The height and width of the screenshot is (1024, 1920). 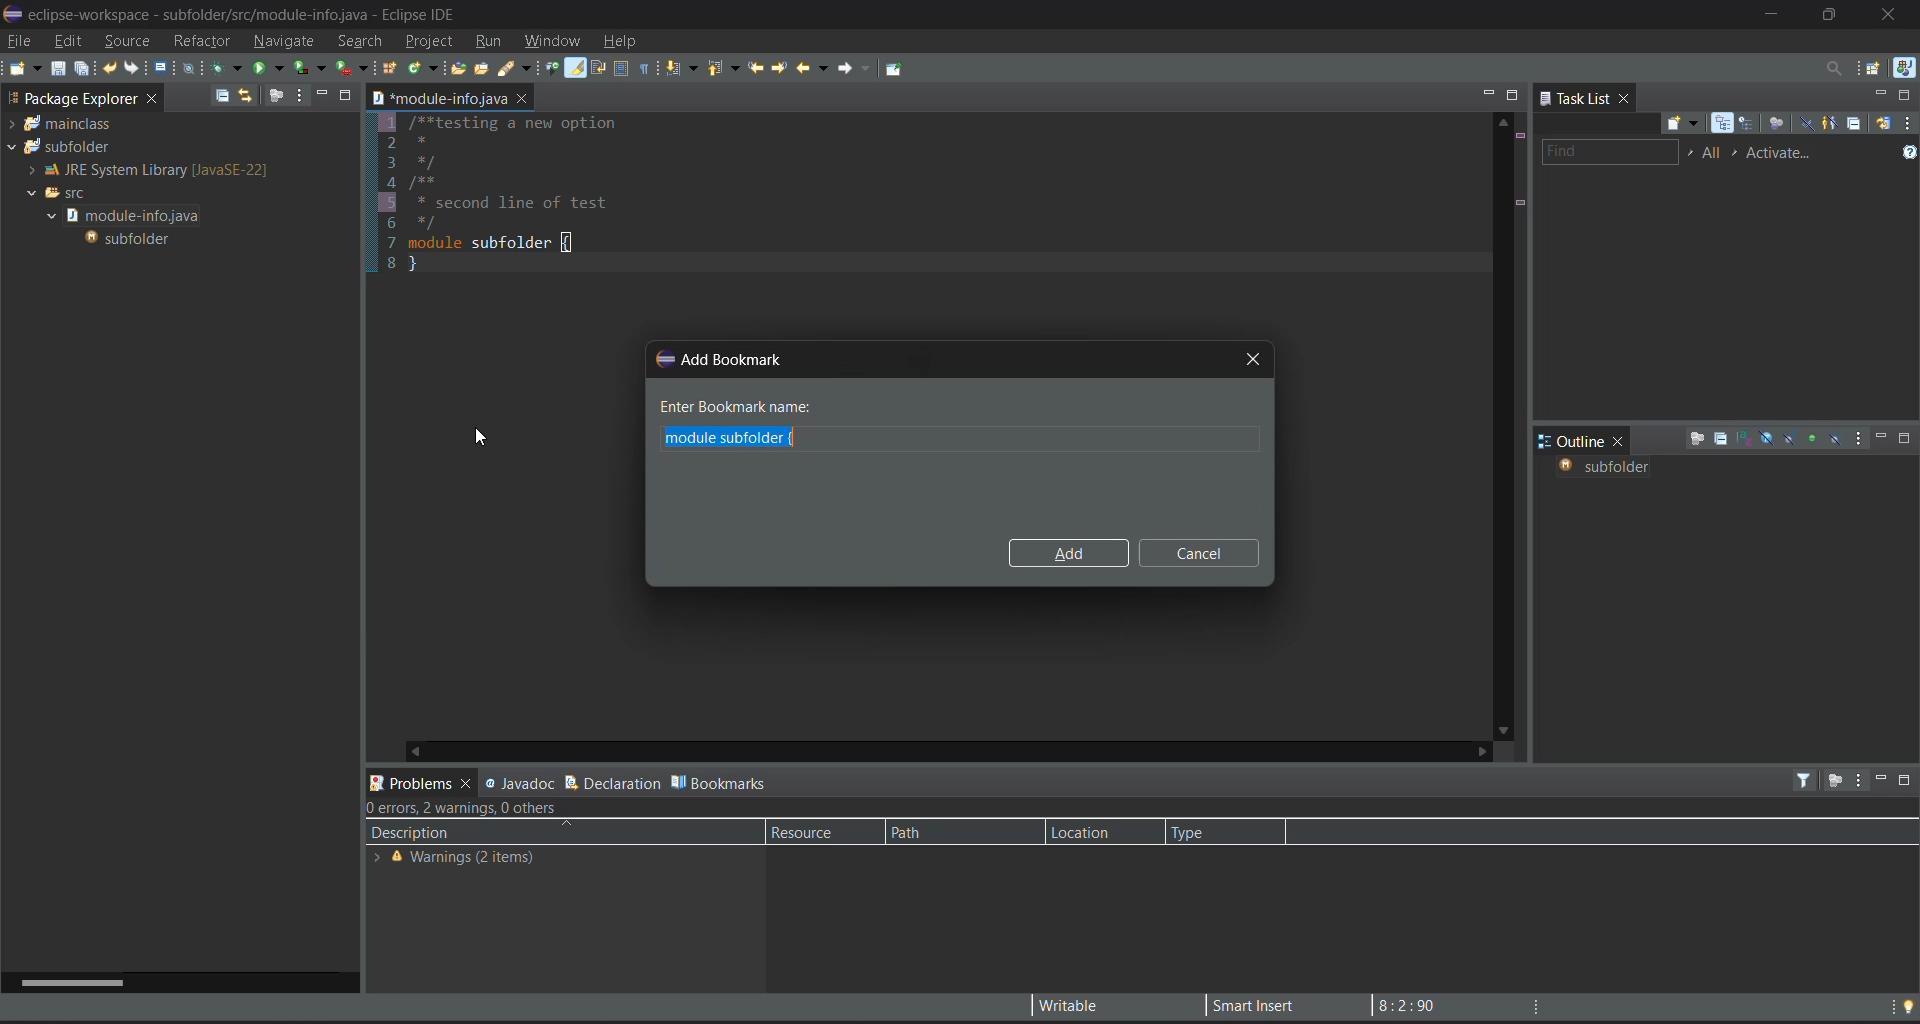 I want to click on minimize, so click(x=1488, y=92).